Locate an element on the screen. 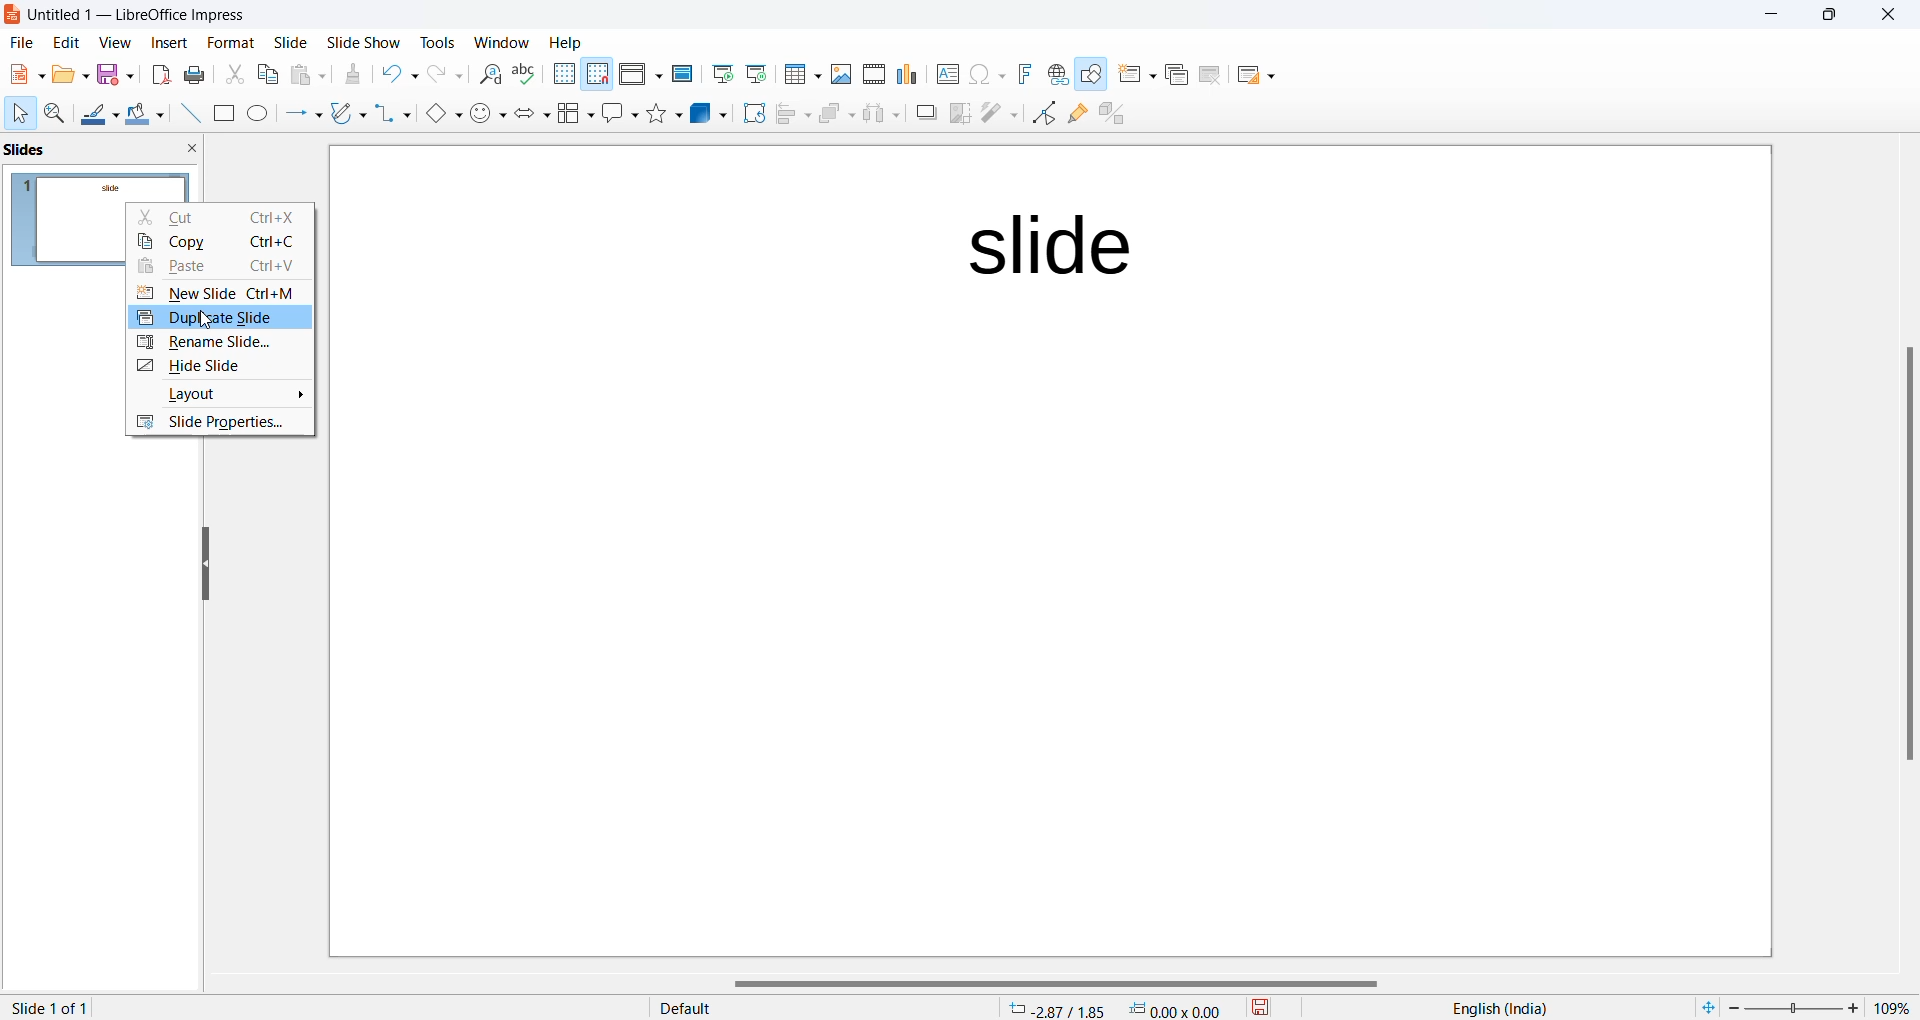 This screenshot has width=1920, height=1020. page template is located at coordinates (1052, 553).